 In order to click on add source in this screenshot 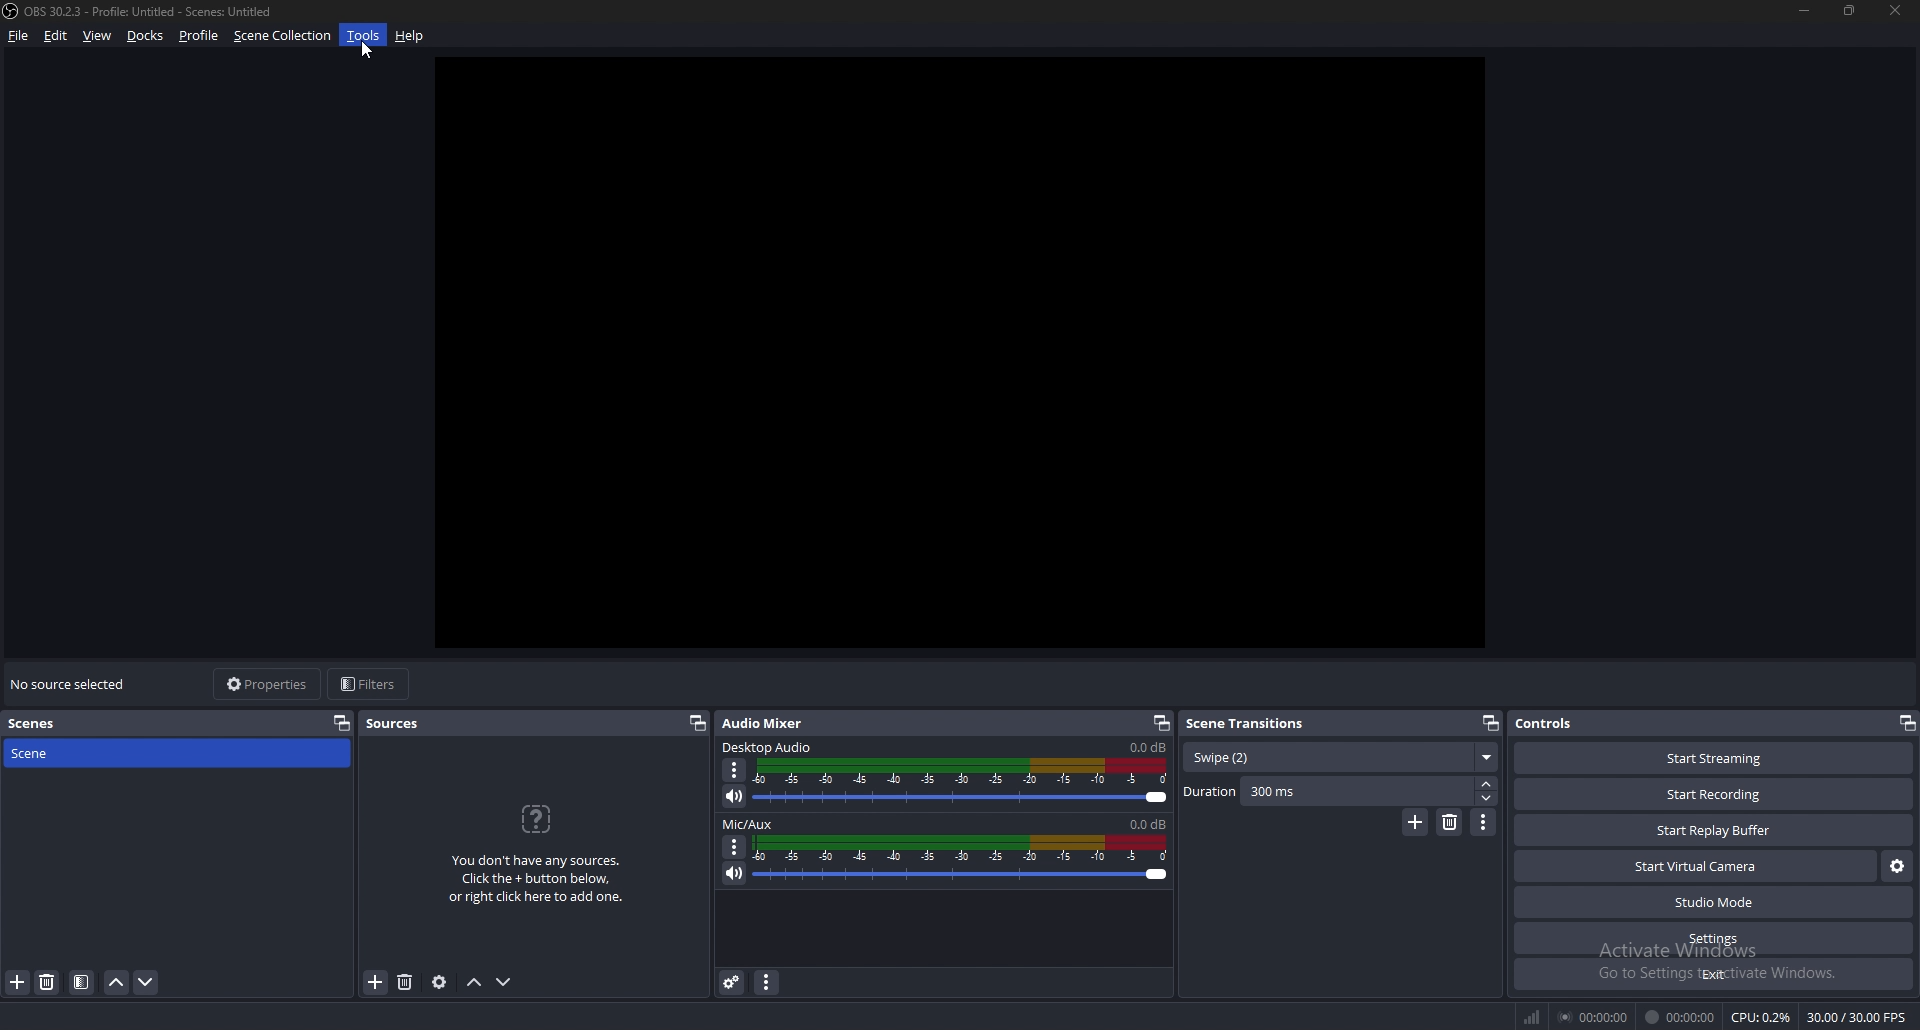, I will do `click(376, 983)`.